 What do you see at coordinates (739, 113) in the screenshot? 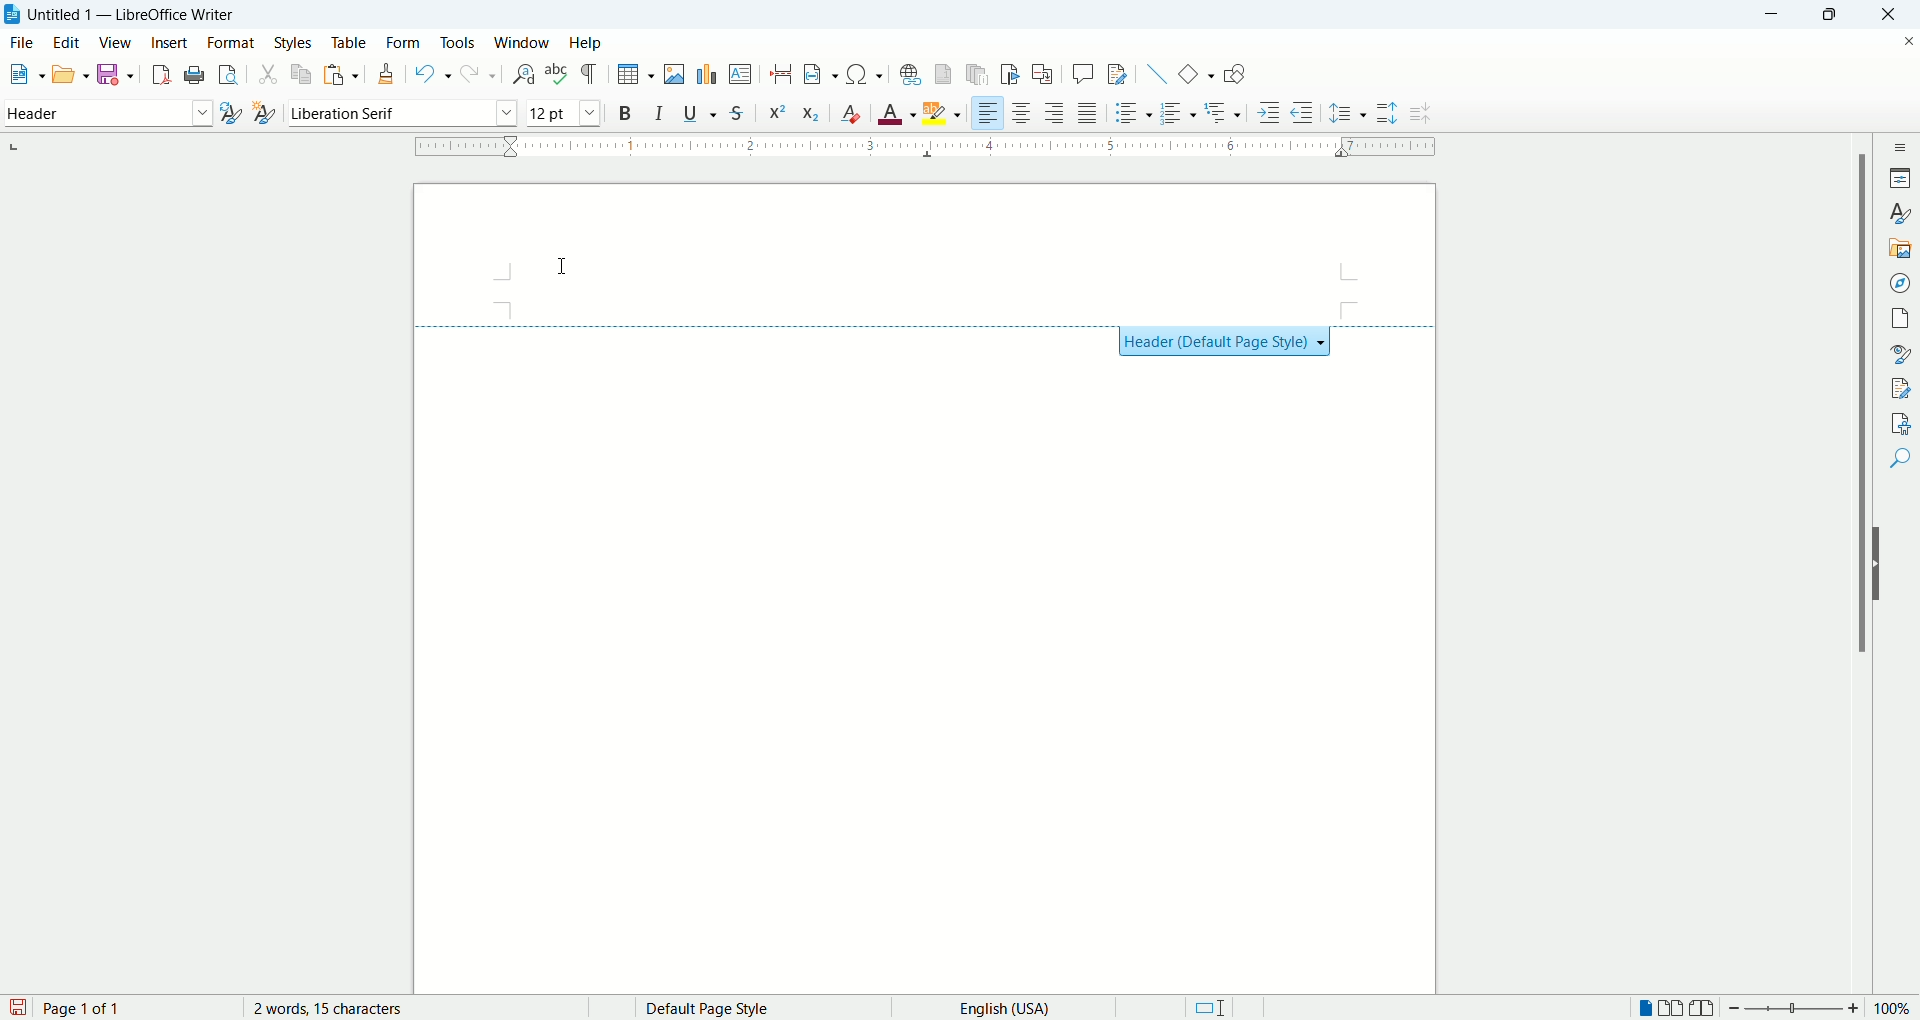
I see `strikethrough` at bounding box center [739, 113].